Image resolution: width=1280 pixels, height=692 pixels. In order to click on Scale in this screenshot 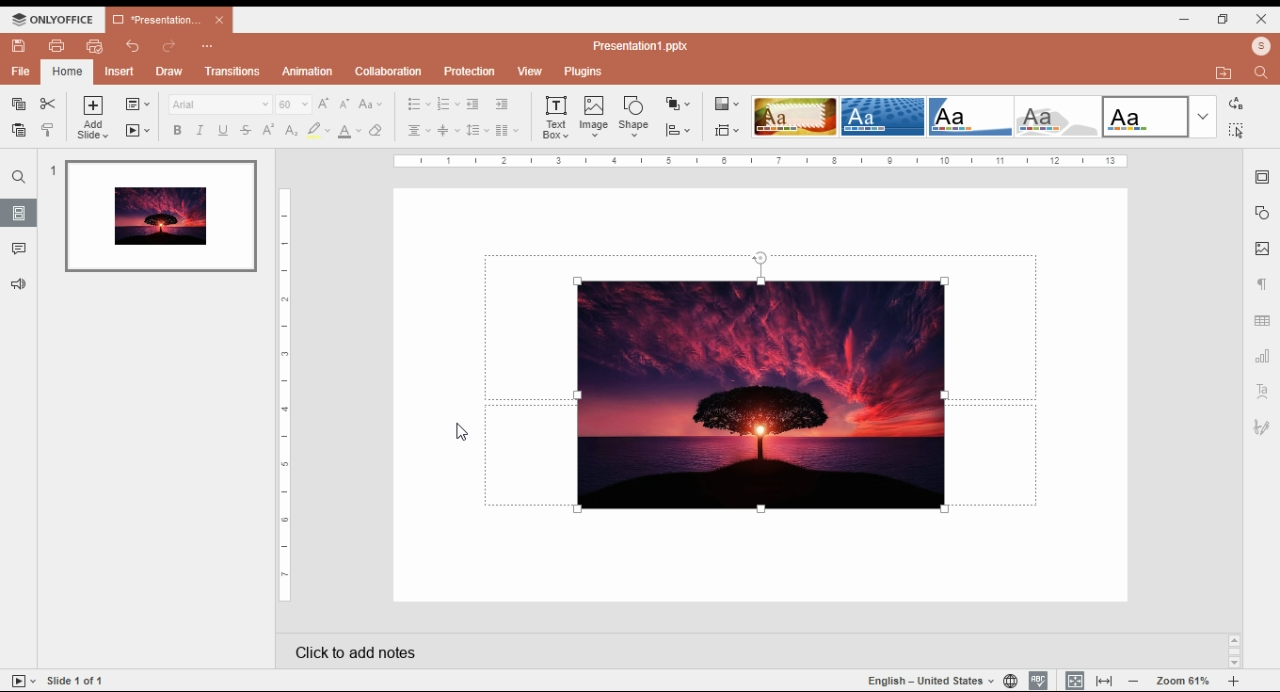, I will do `click(282, 393)`.